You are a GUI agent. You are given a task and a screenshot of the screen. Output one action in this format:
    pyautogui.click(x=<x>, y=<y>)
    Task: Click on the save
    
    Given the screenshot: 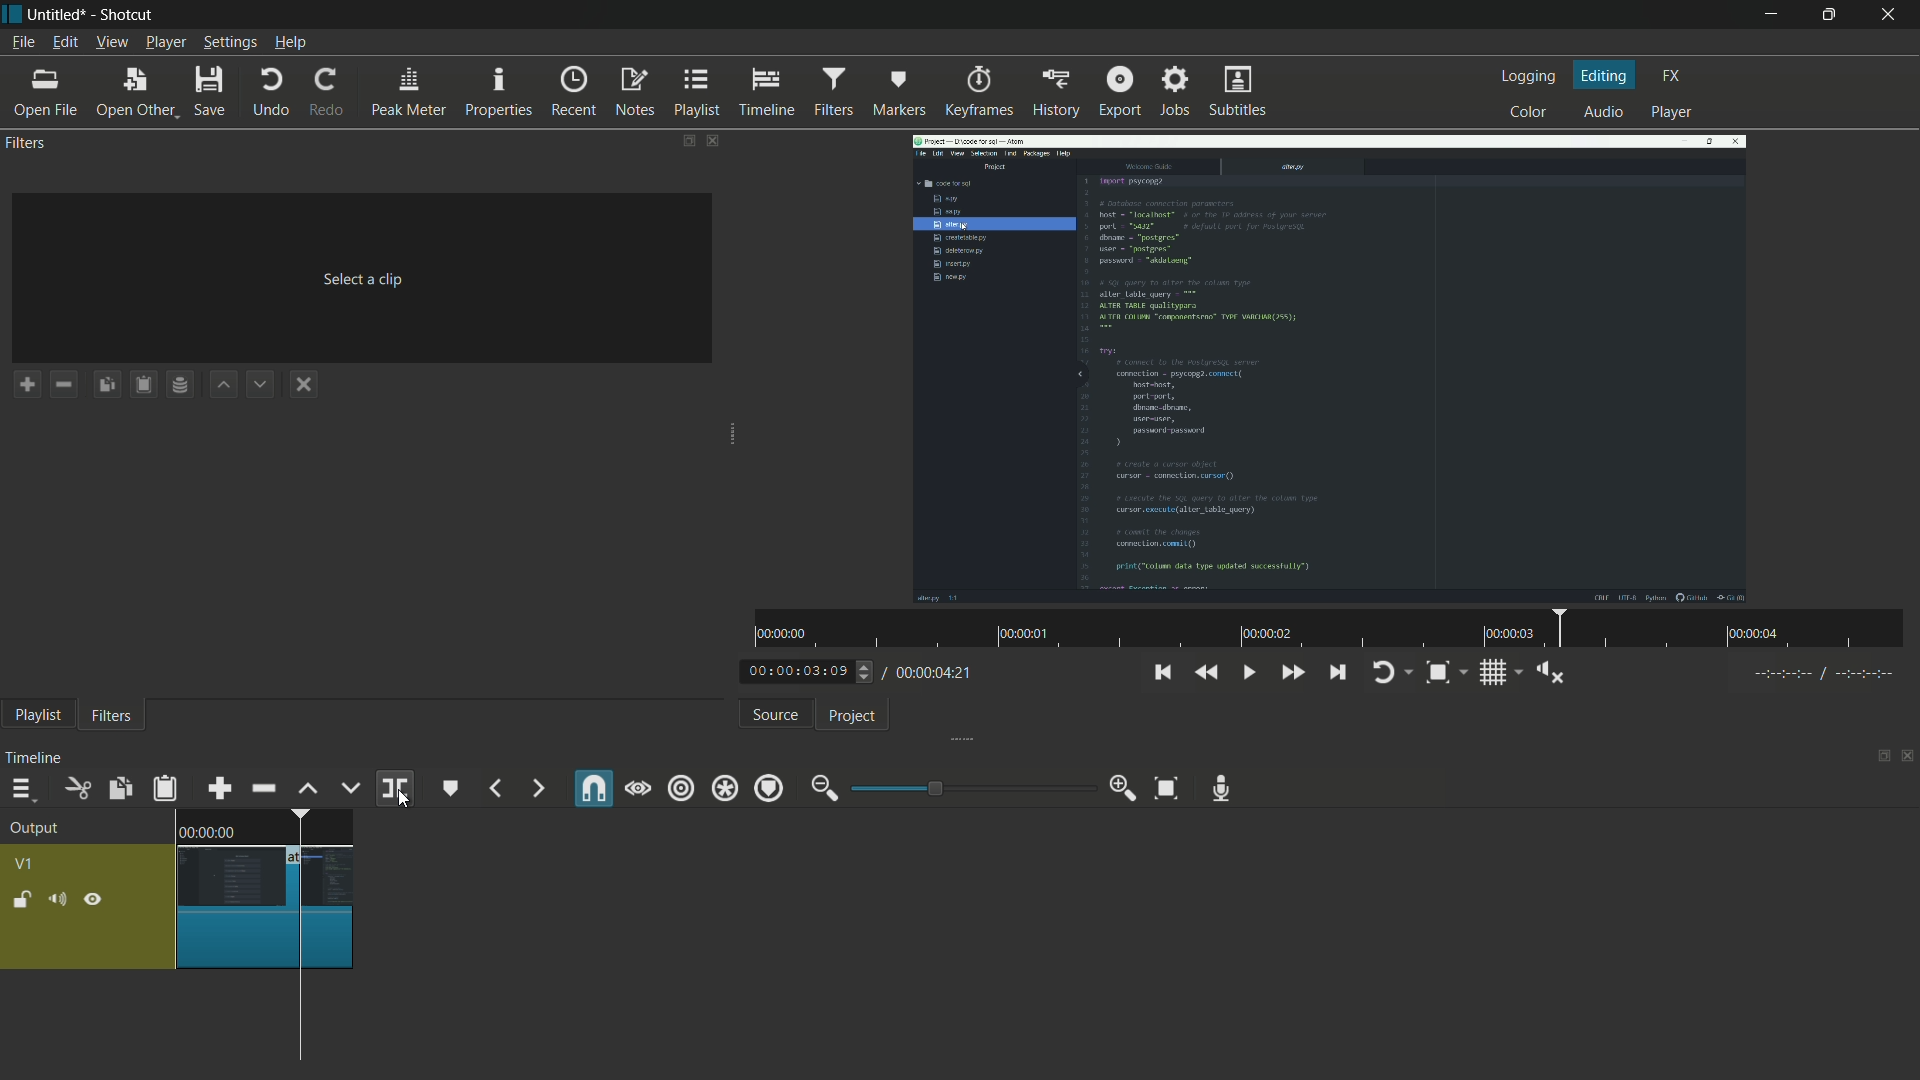 What is the action you would take?
    pyautogui.click(x=211, y=90)
    